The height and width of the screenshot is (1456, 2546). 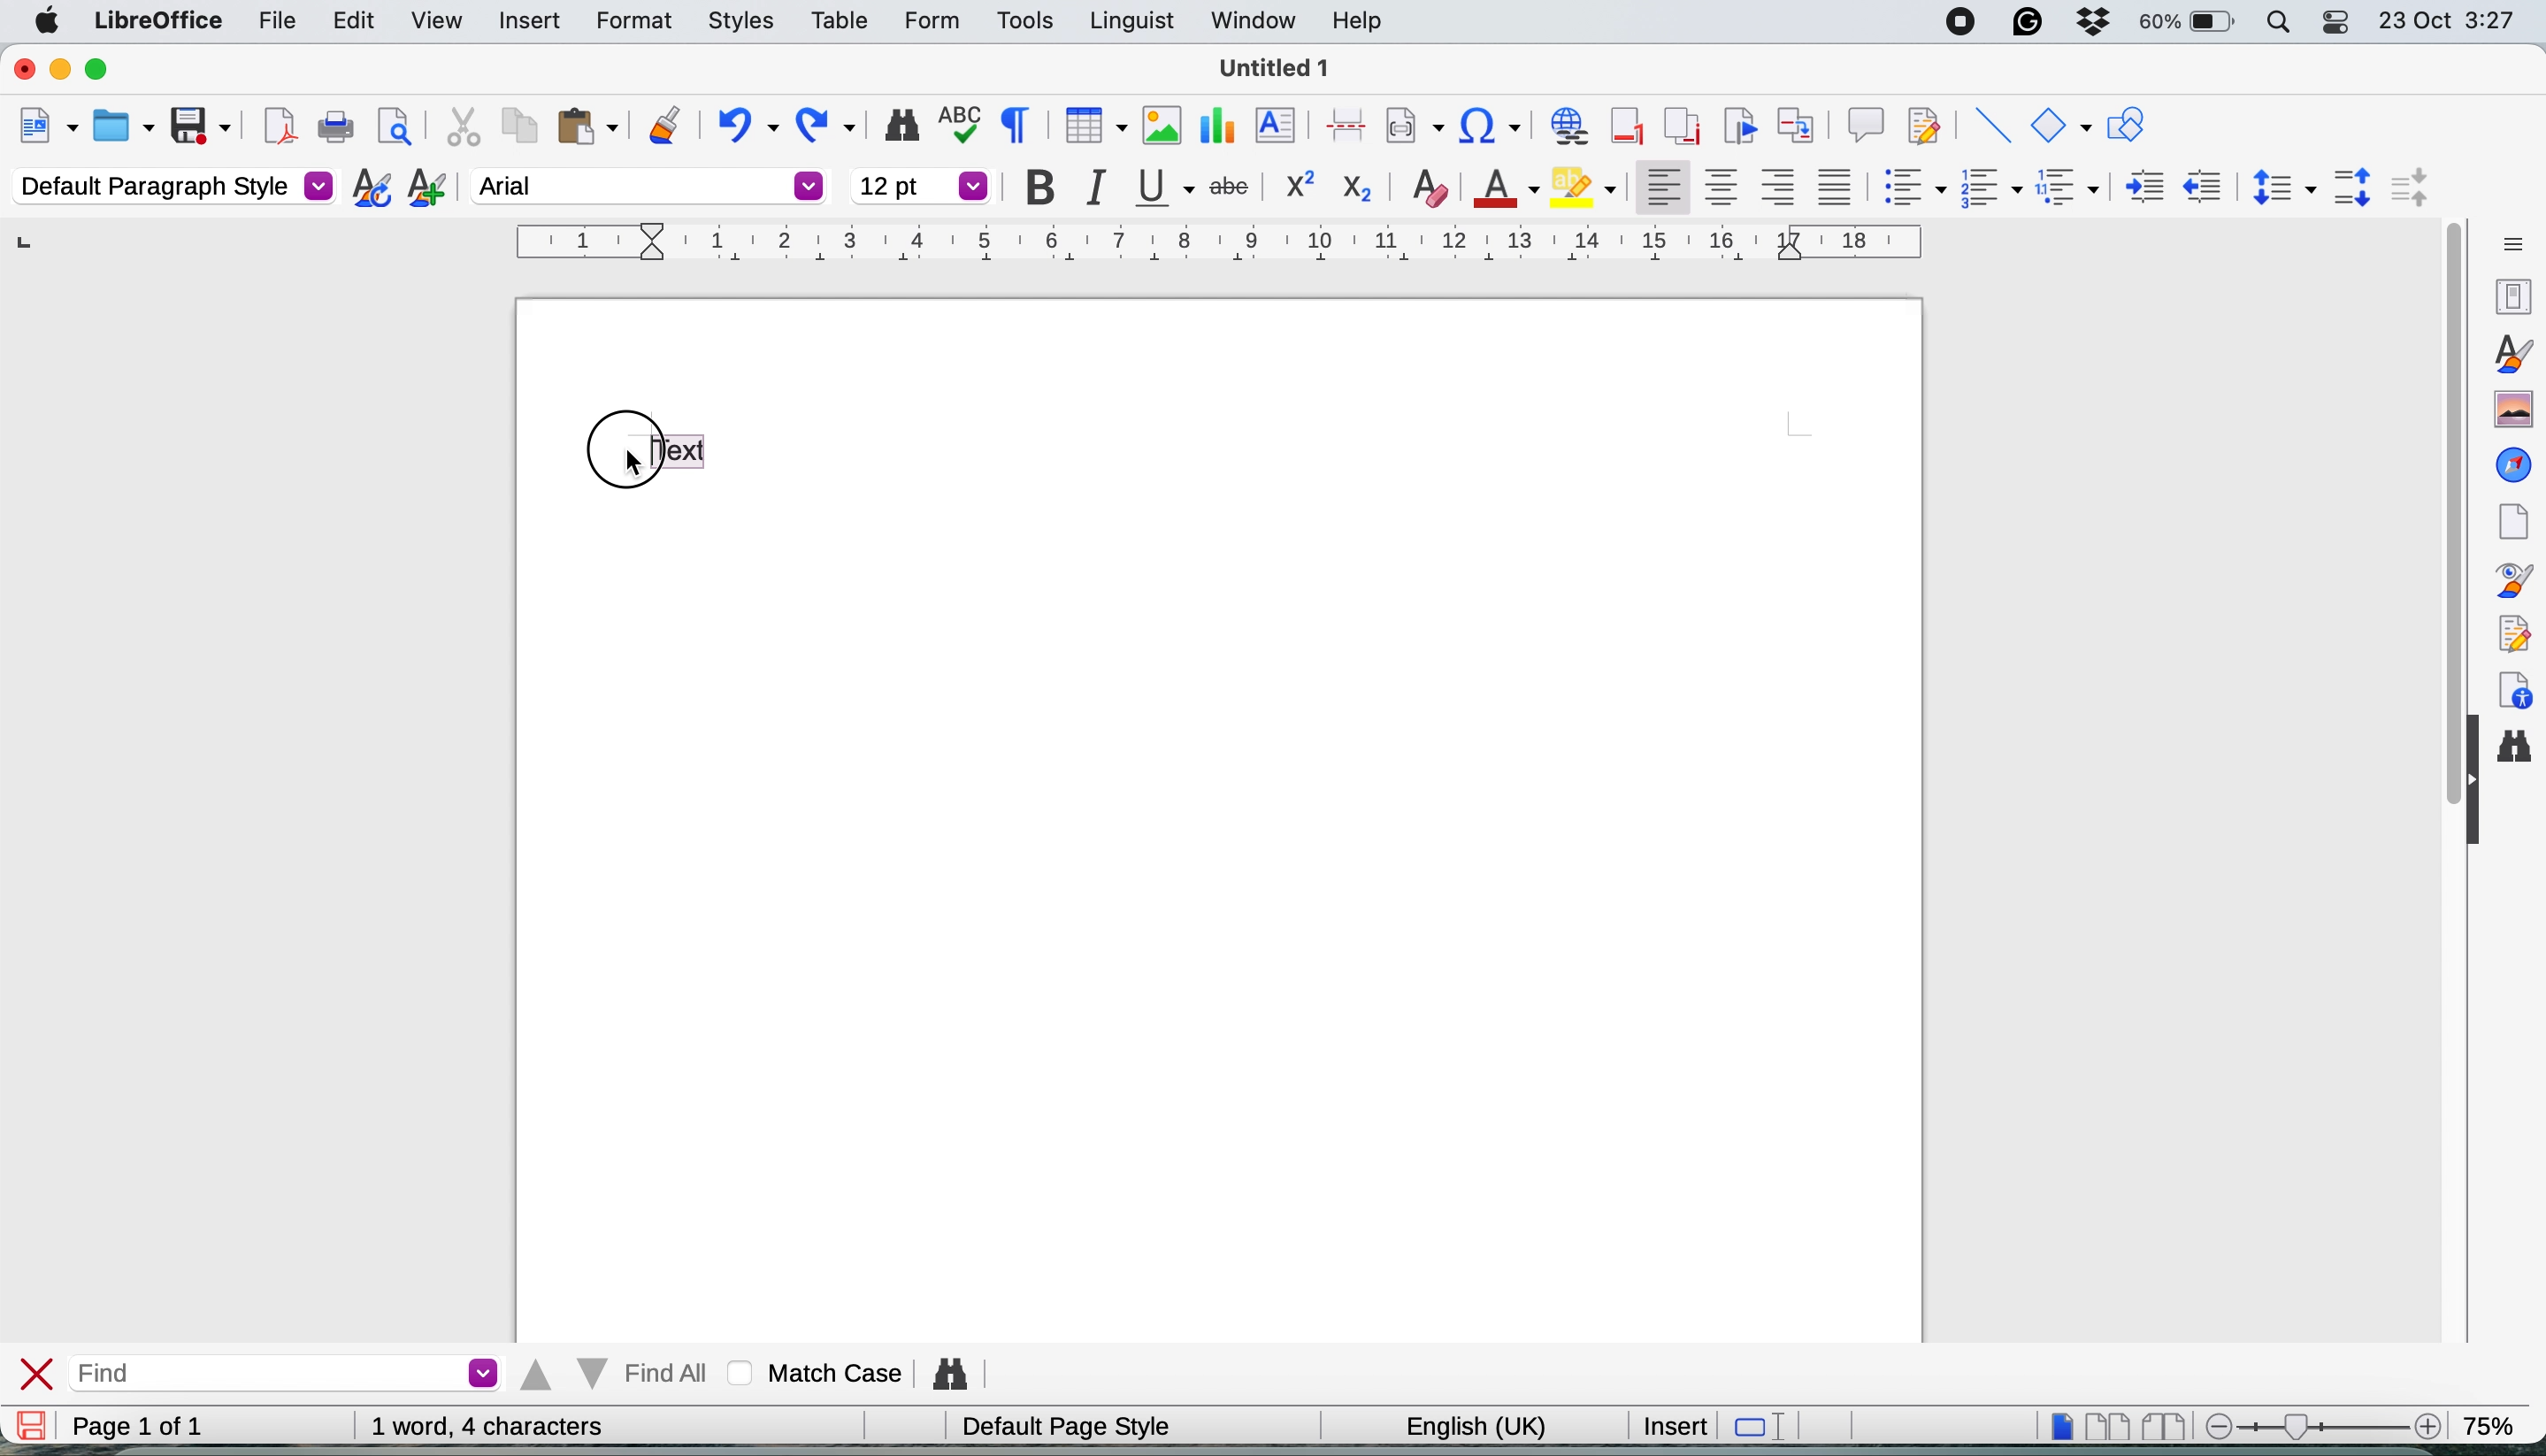 I want to click on help, so click(x=1357, y=22).